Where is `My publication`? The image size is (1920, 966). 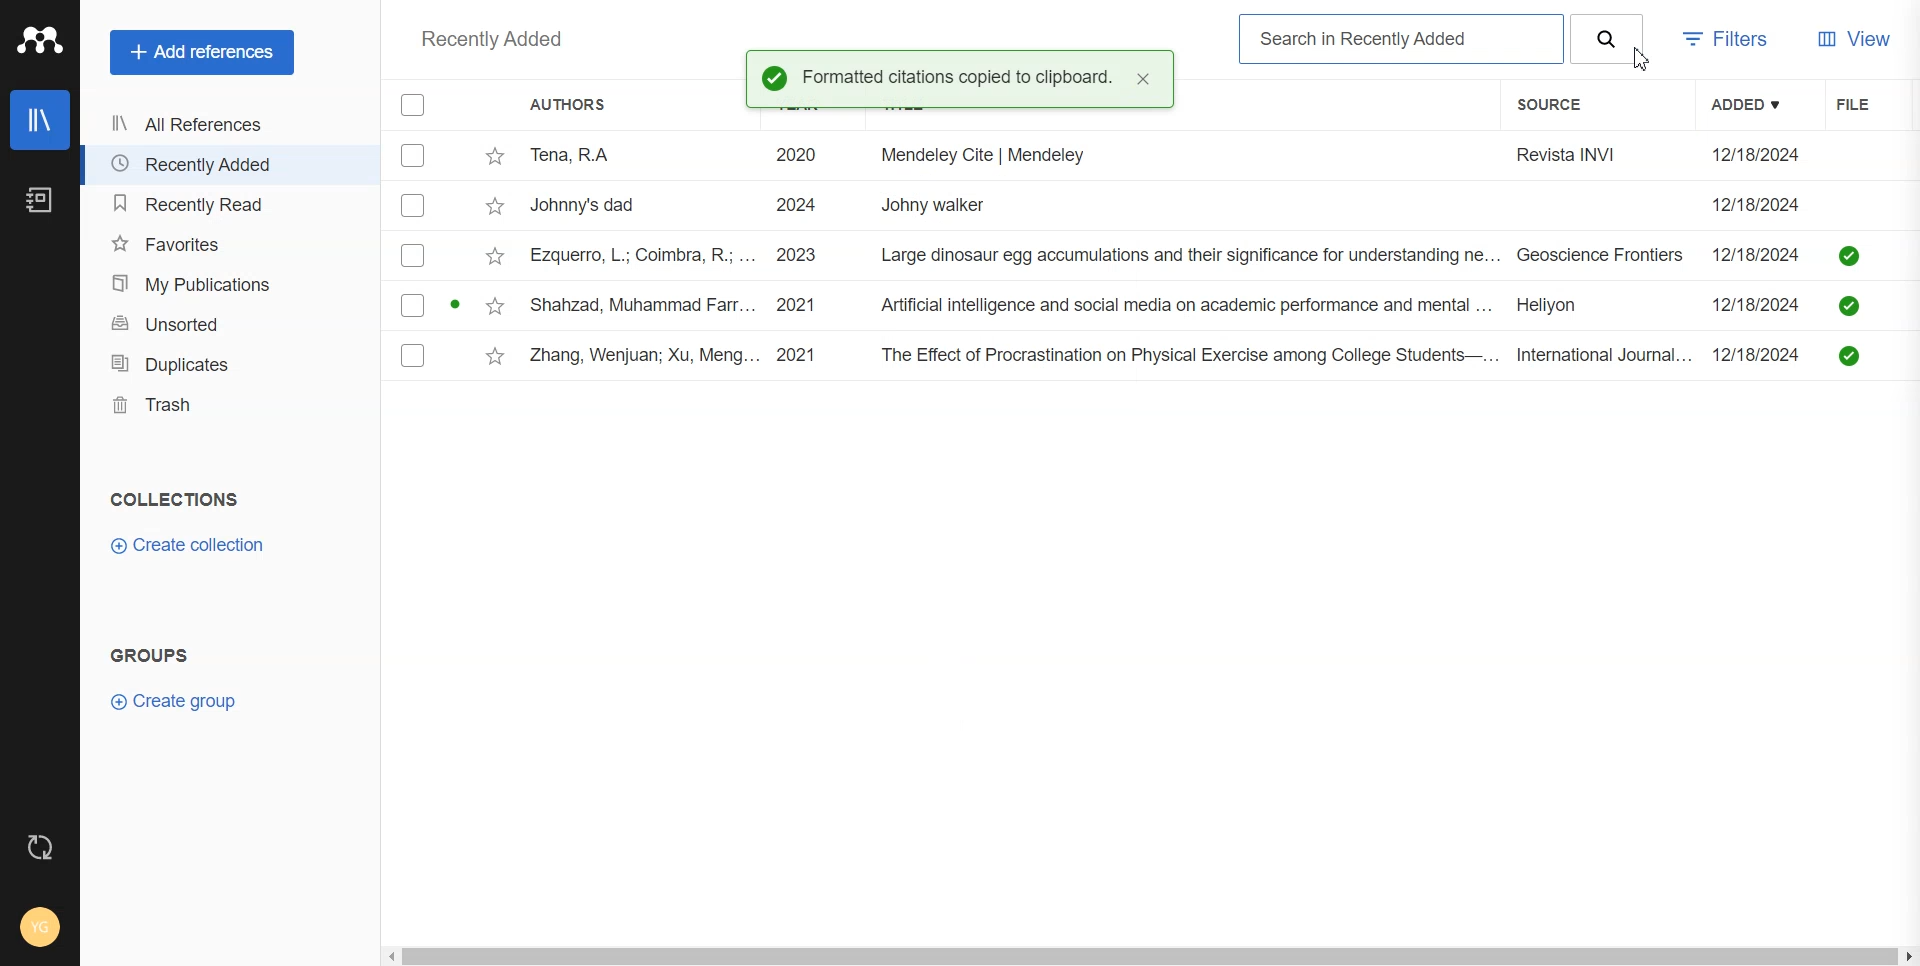
My publication is located at coordinates (230, 284).